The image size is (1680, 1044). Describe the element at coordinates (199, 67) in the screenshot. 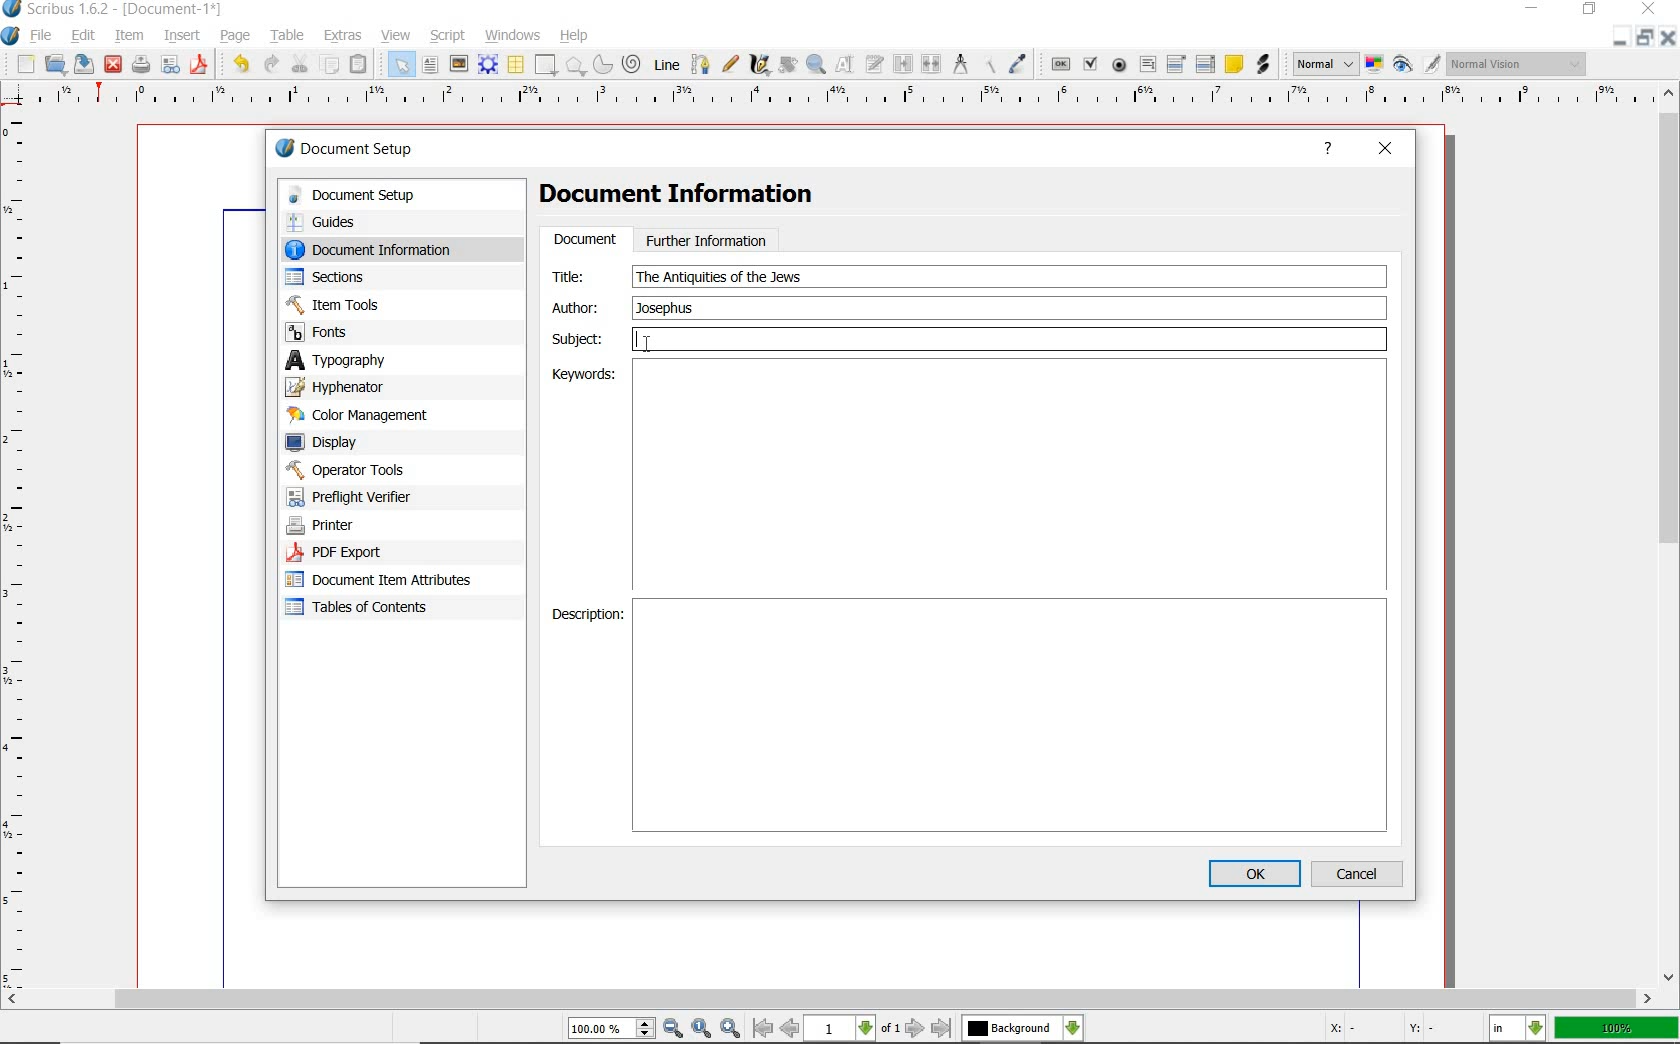

I see `save as pdf` at that location.